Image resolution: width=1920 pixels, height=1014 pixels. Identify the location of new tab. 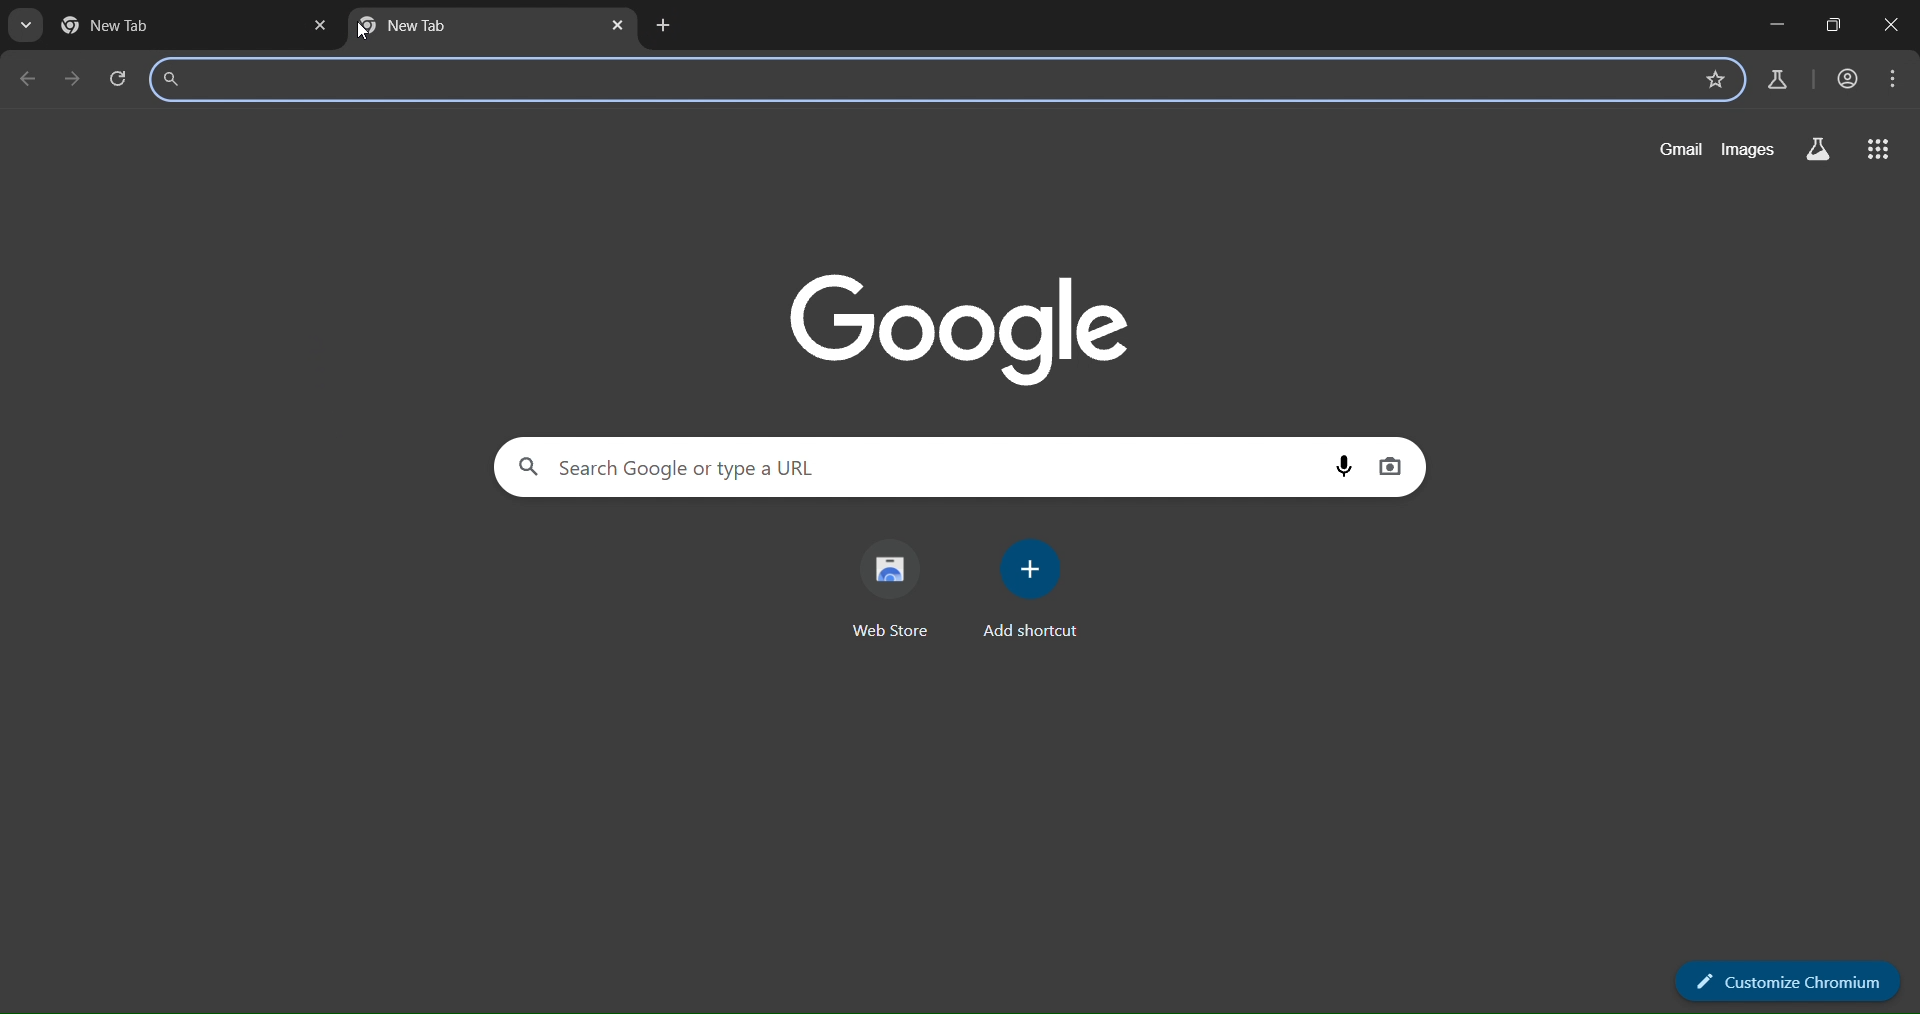
(466, 28).